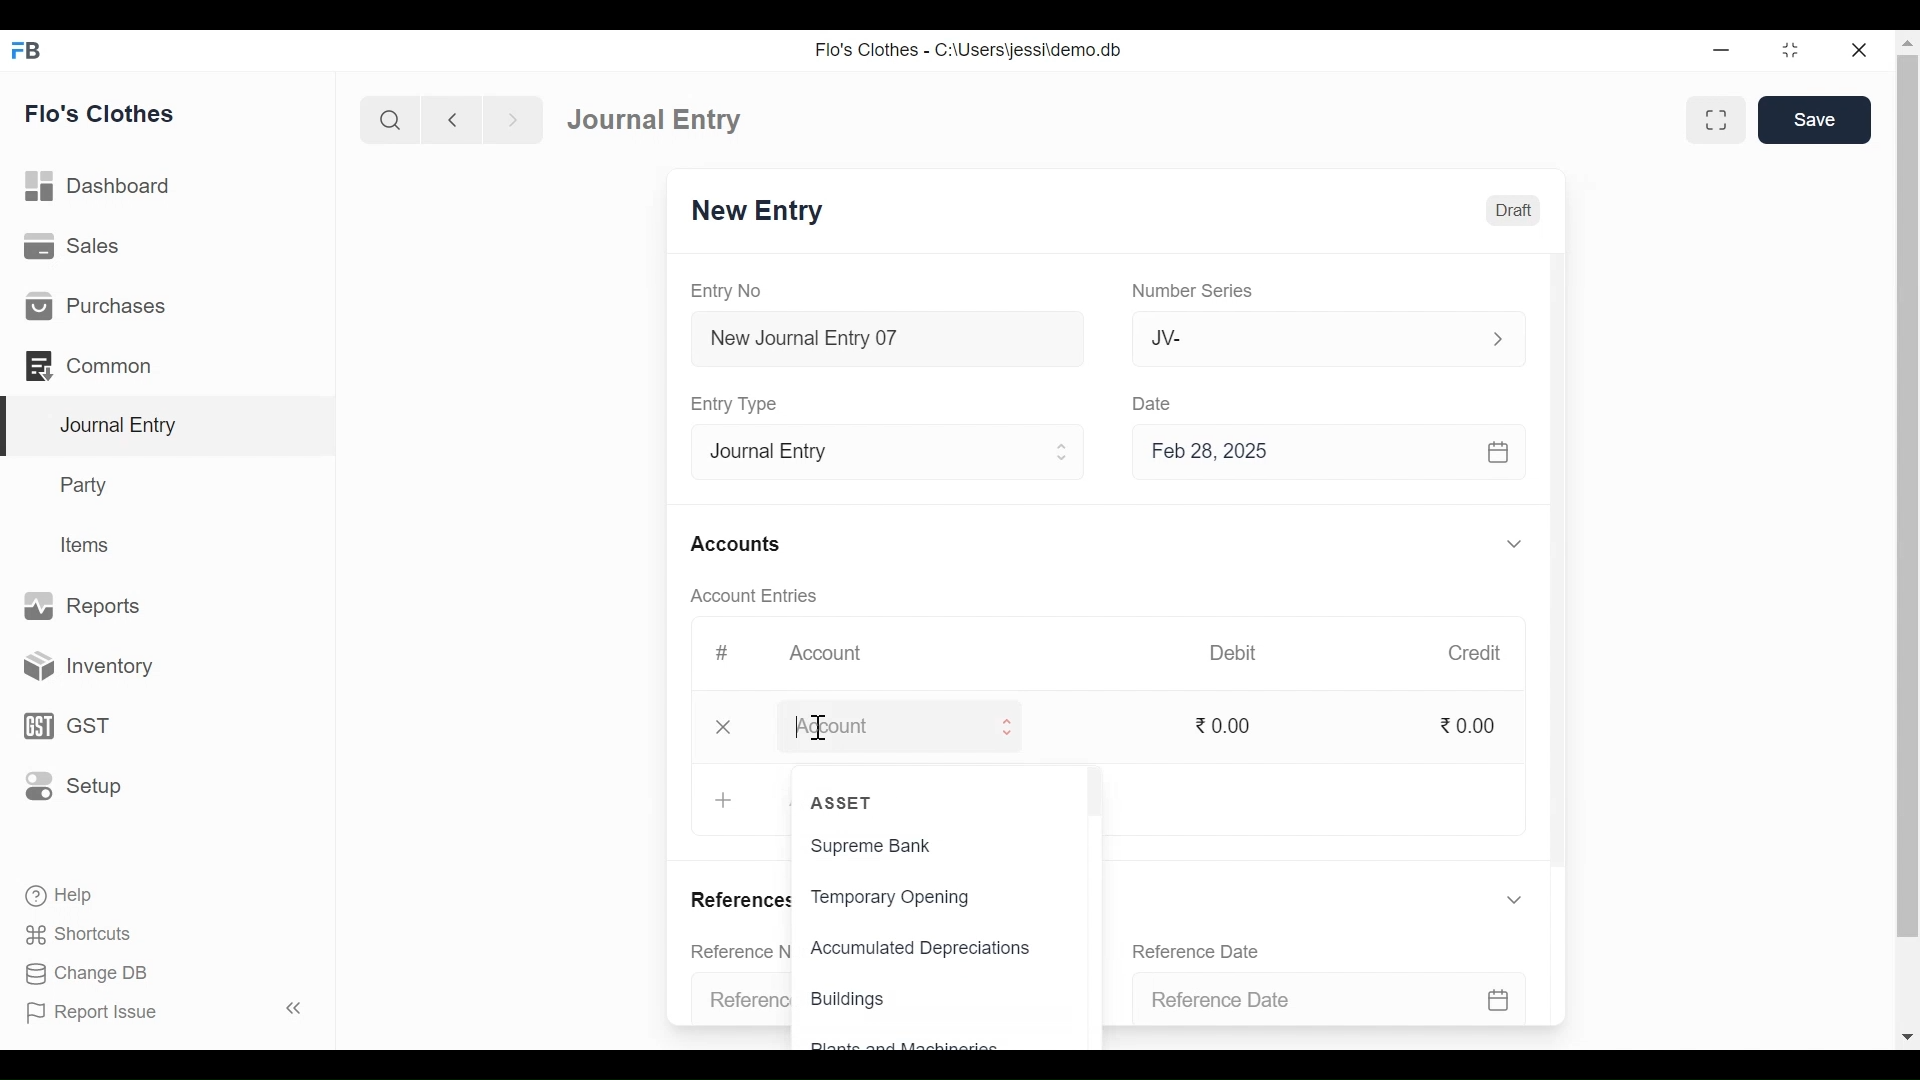 This screenshot has height=1080, width=1920. I want to click on 0.00, so click(1224, 726).